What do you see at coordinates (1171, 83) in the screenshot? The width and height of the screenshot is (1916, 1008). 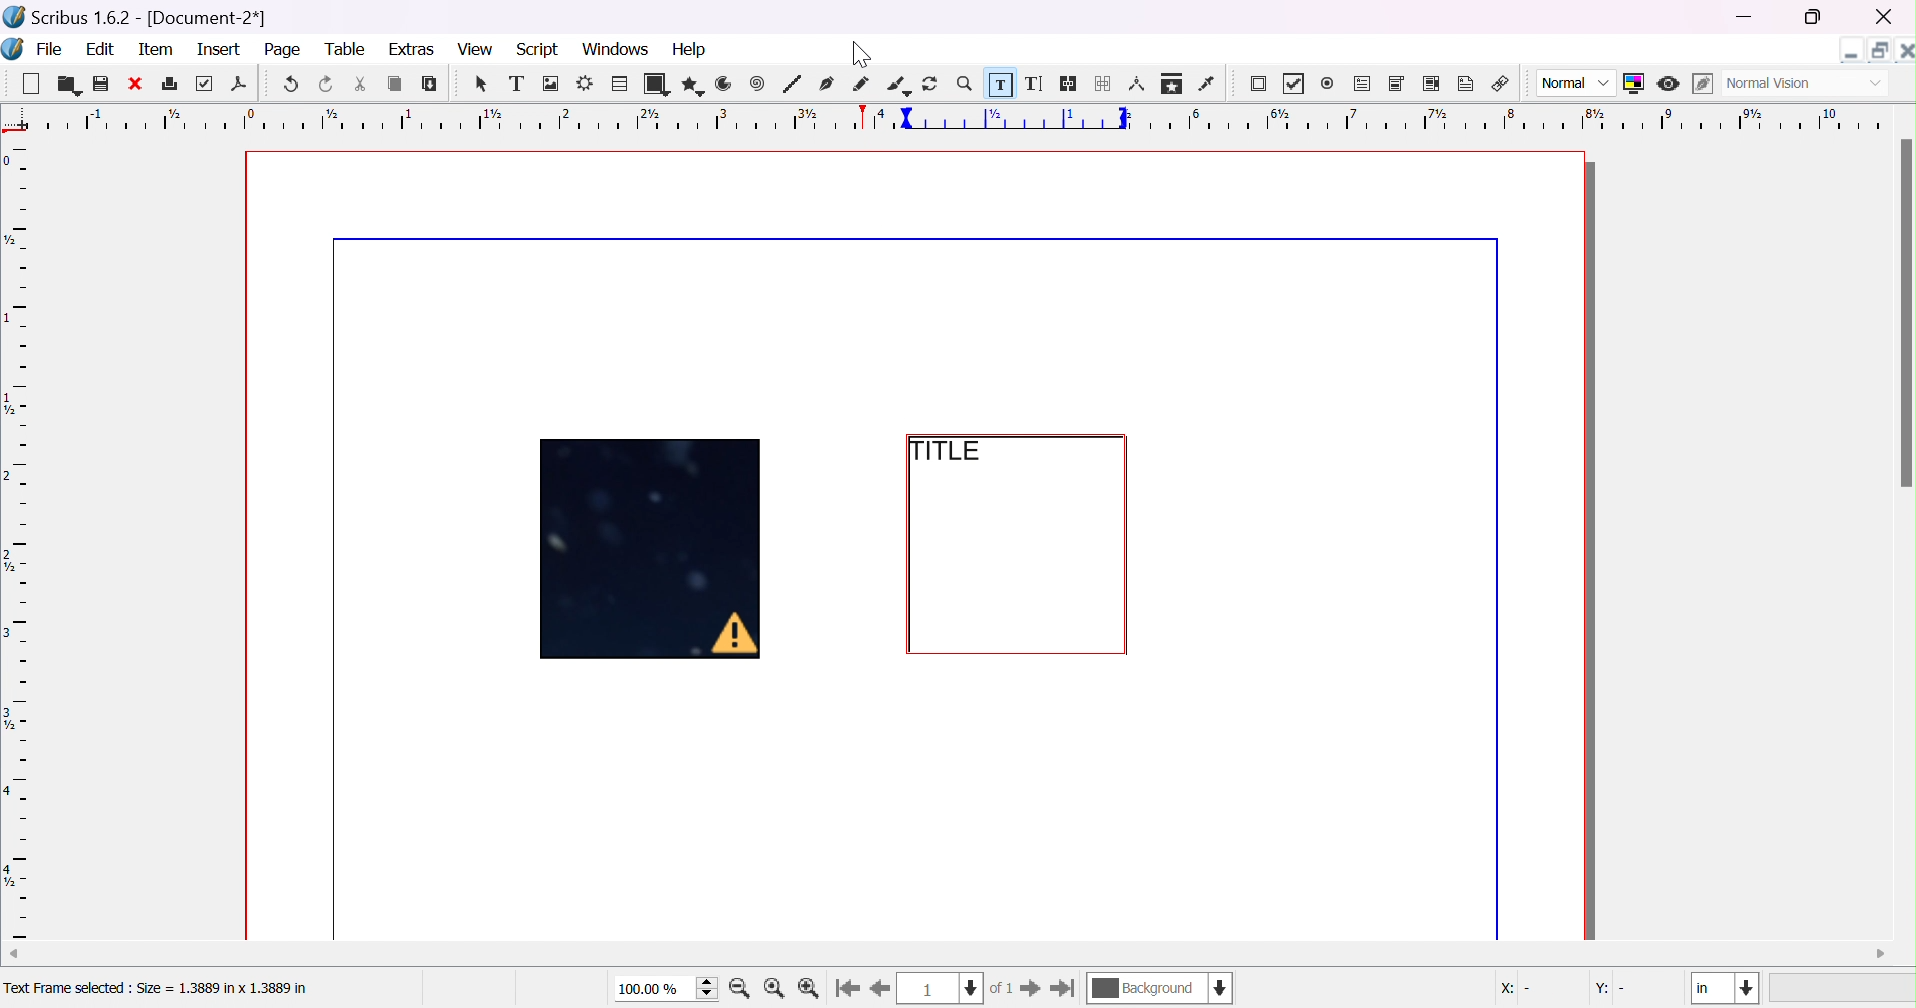 I see `copy item properties` at bounding box center [1171, 83].